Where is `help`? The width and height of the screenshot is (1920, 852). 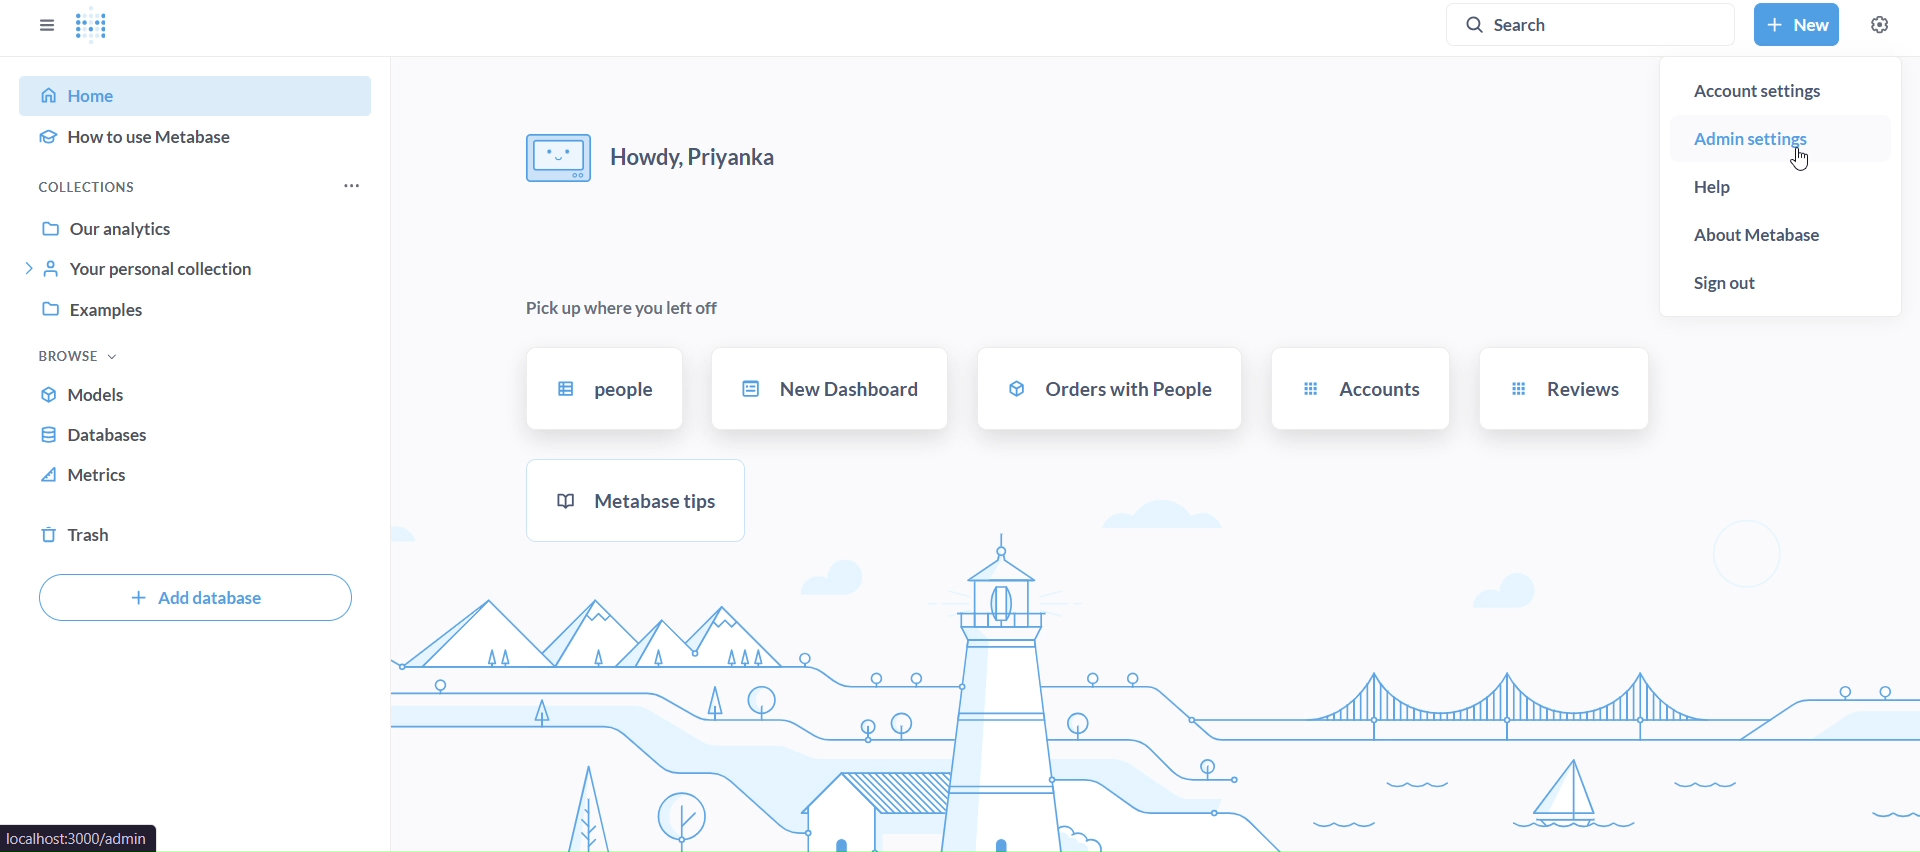 help is located at coordinates (1779, 186).